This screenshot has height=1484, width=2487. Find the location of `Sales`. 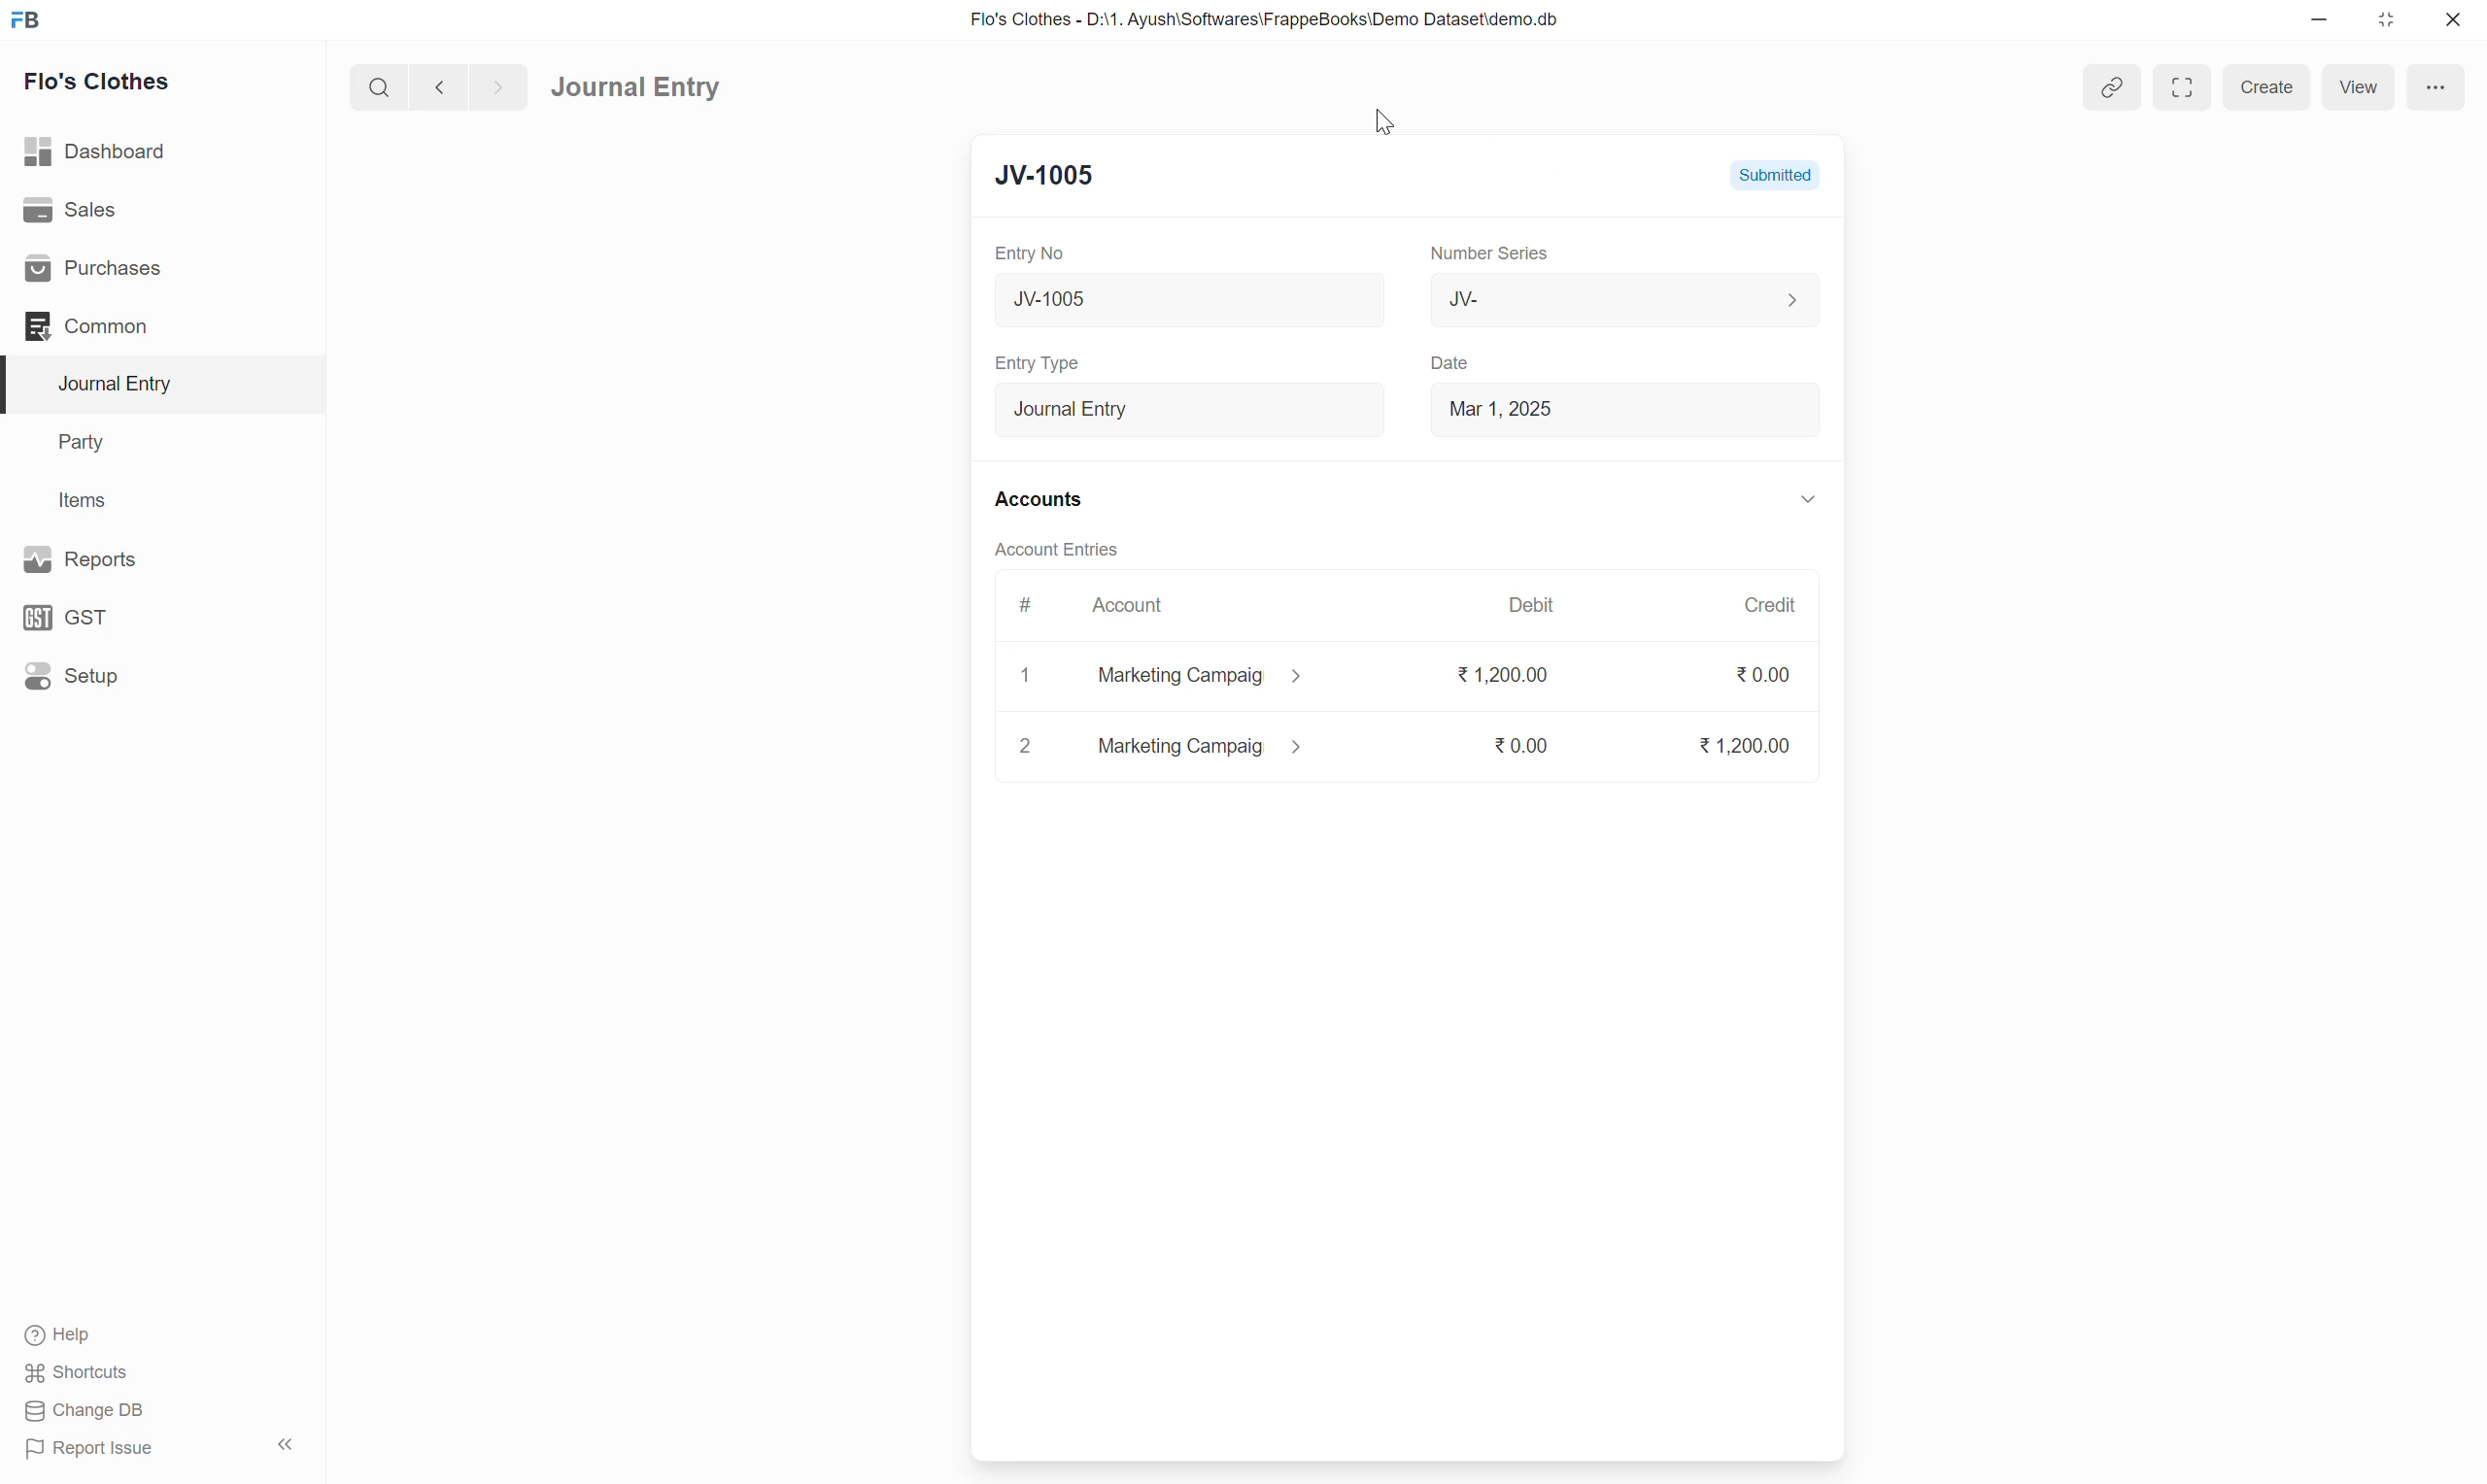

Sales is located at coordinates (69, 207).